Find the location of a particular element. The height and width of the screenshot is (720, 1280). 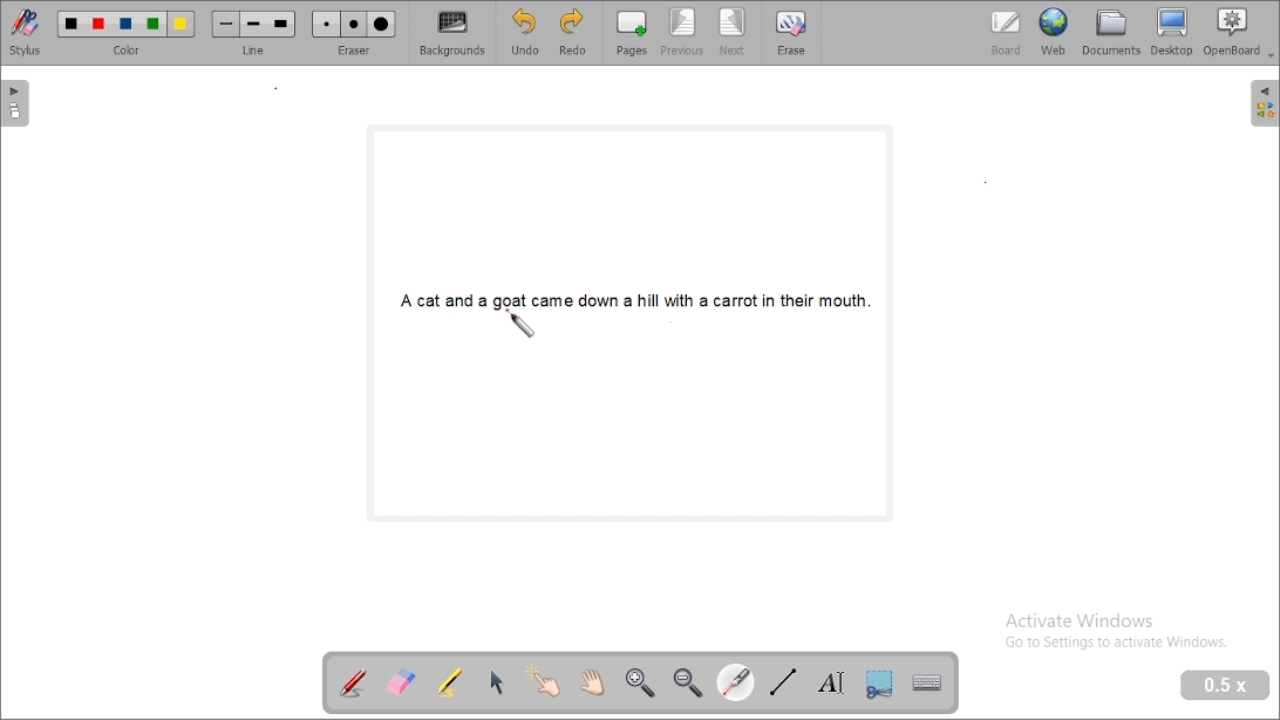

desktop is located at coordinates (1172, 32).